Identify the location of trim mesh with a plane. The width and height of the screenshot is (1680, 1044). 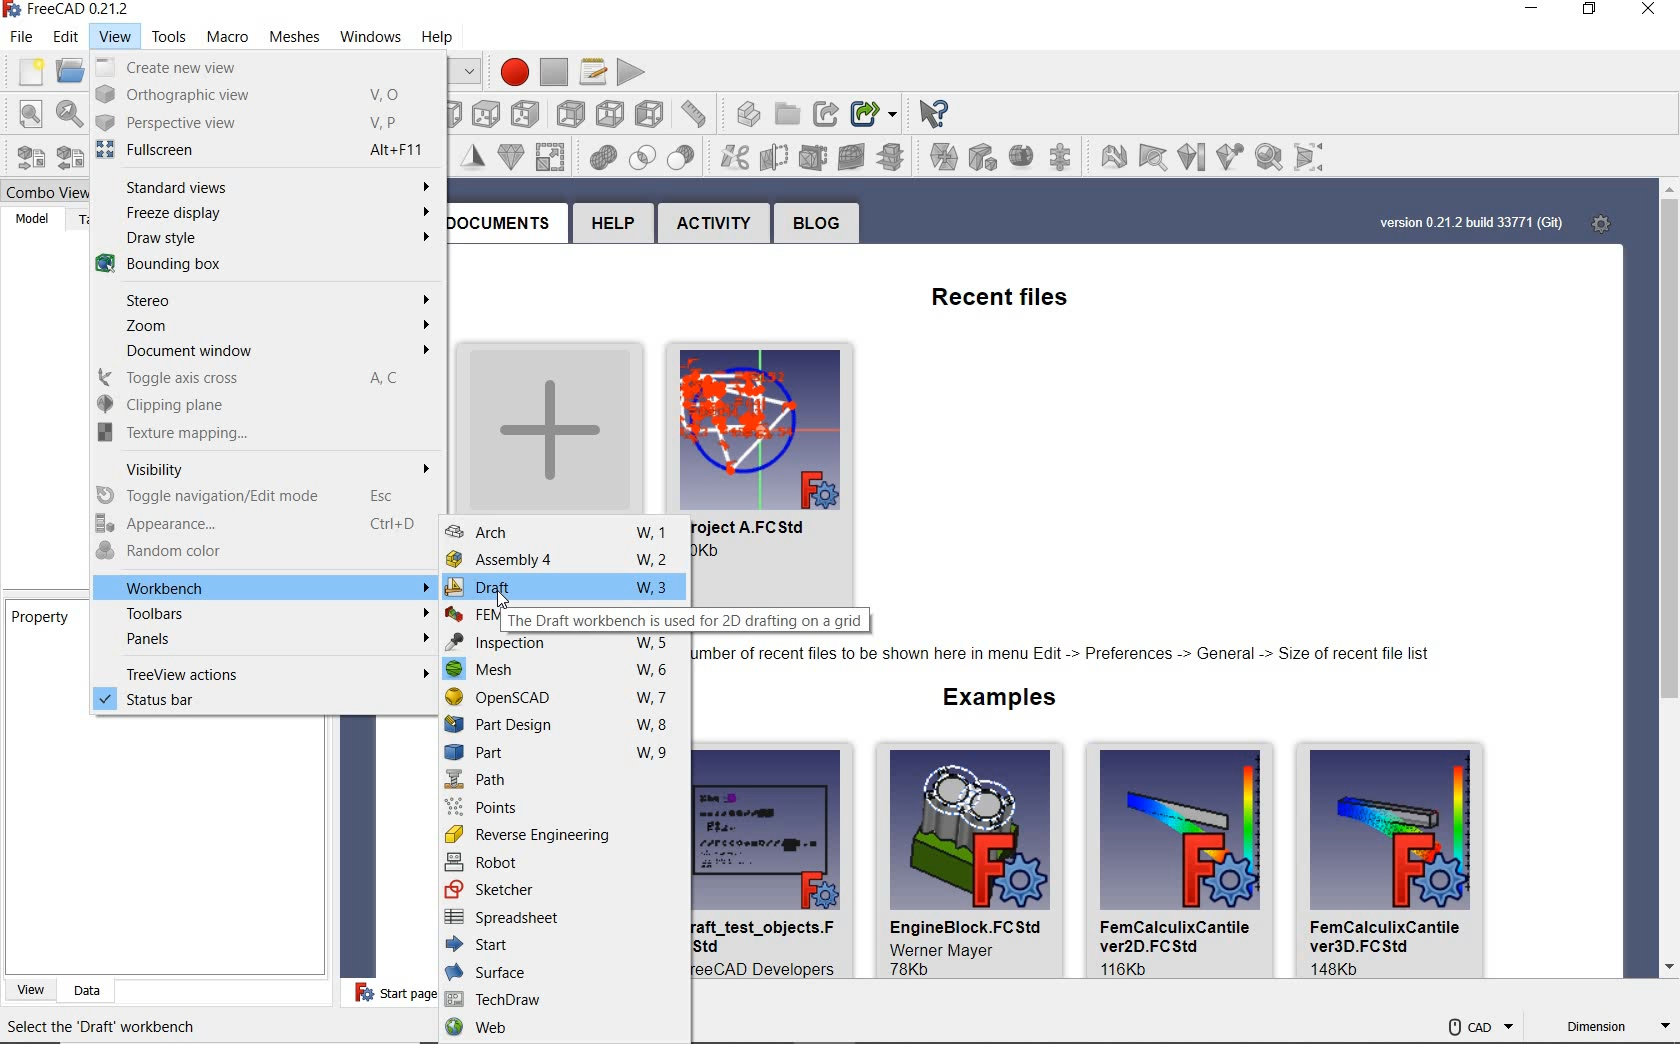
(778, 158).